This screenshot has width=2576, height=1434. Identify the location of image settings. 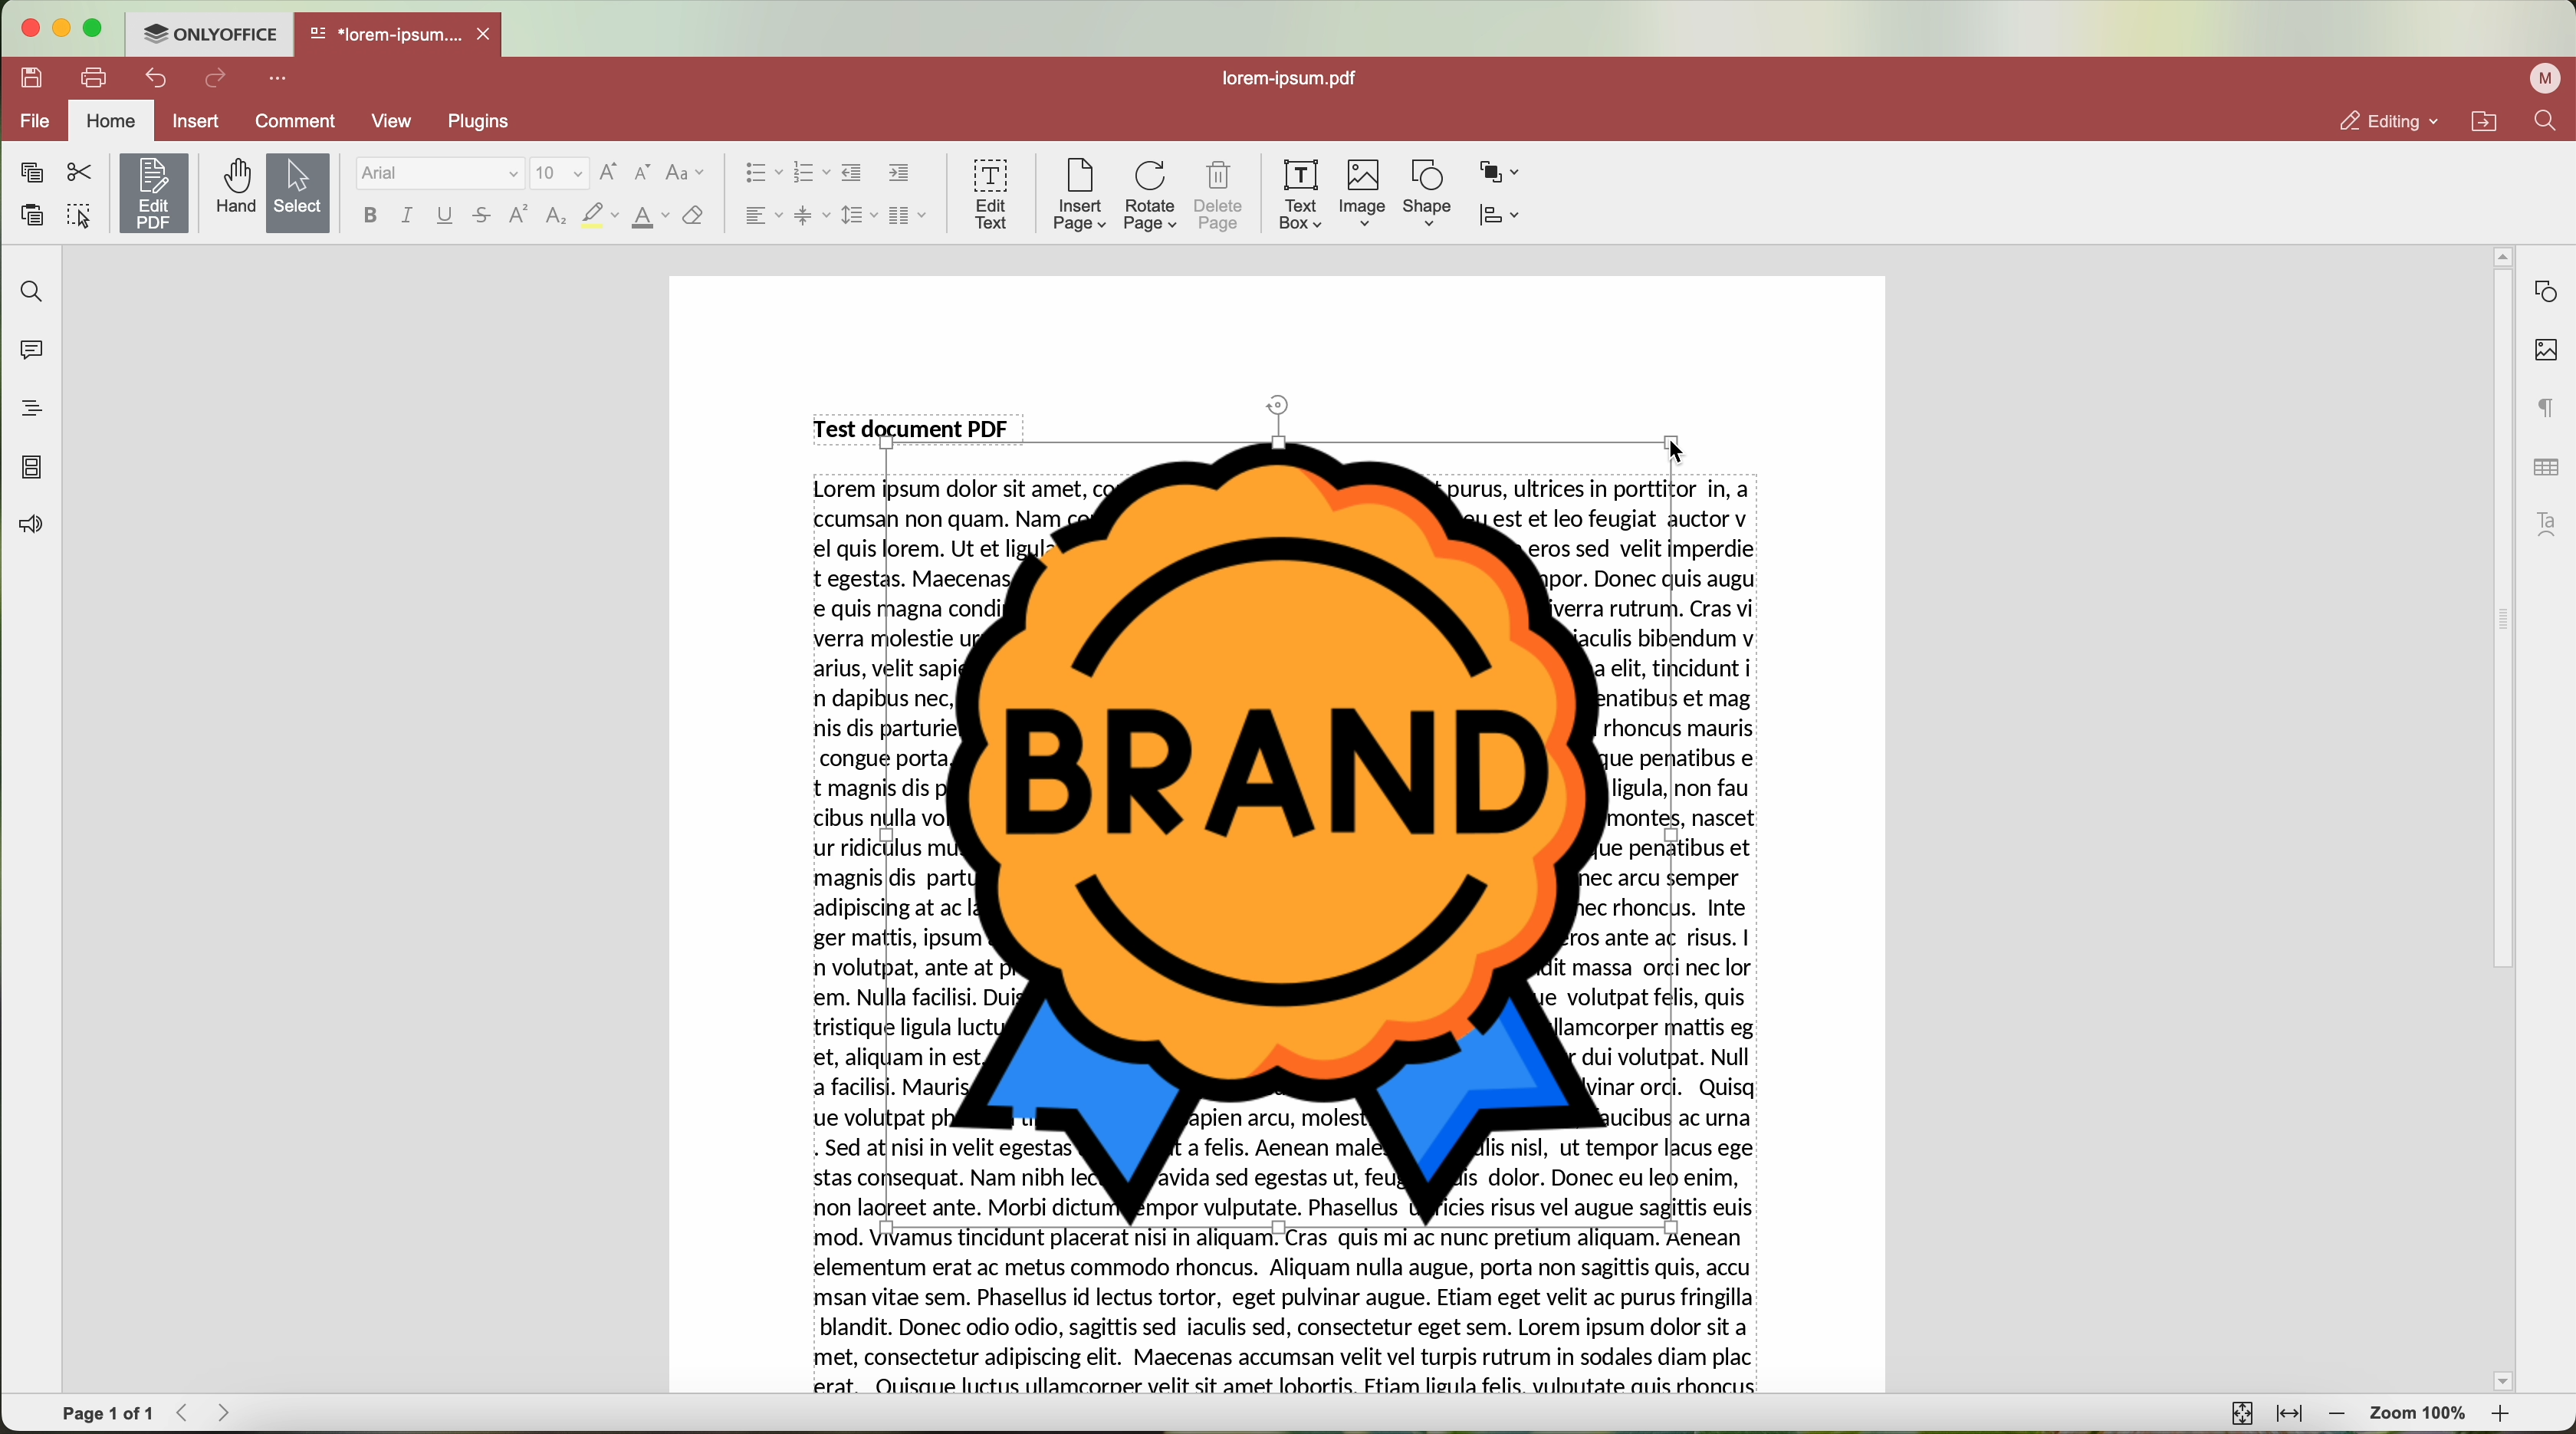
(2546, 351).